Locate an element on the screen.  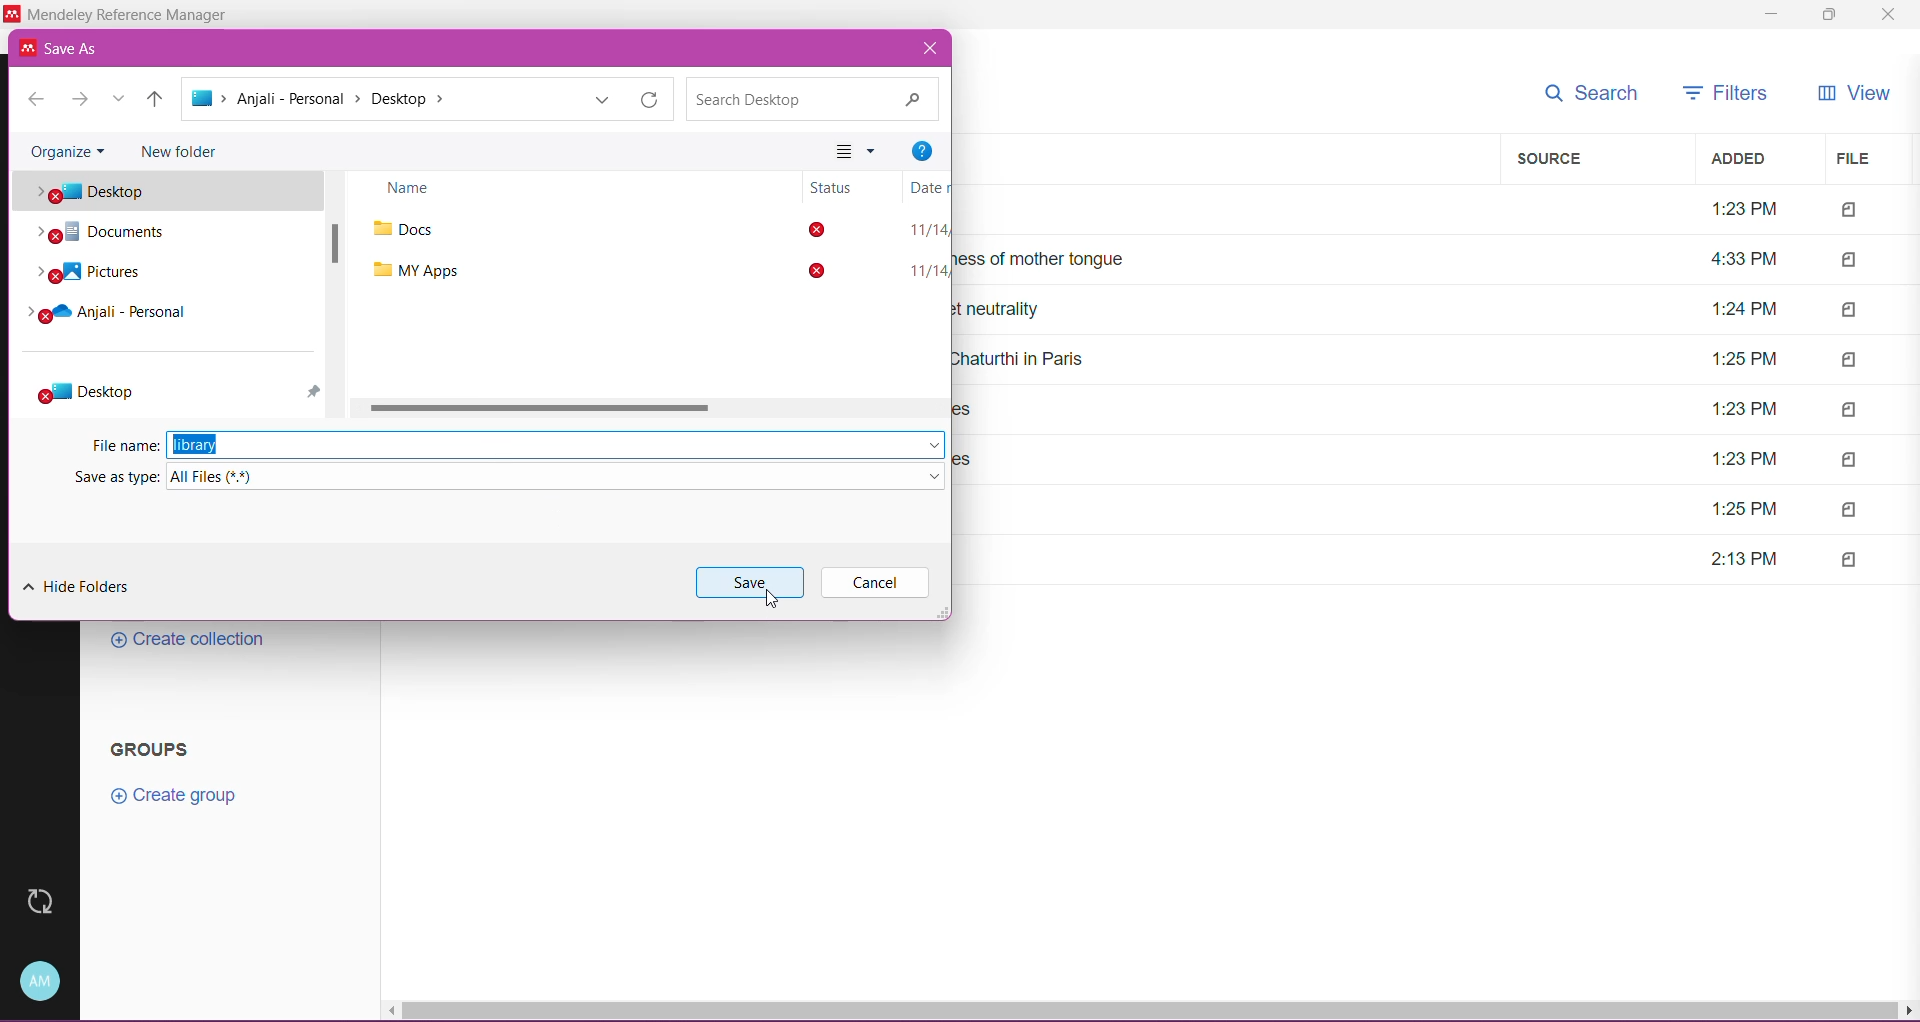
Horizontal Scroll is located at coordinates (547, 407).